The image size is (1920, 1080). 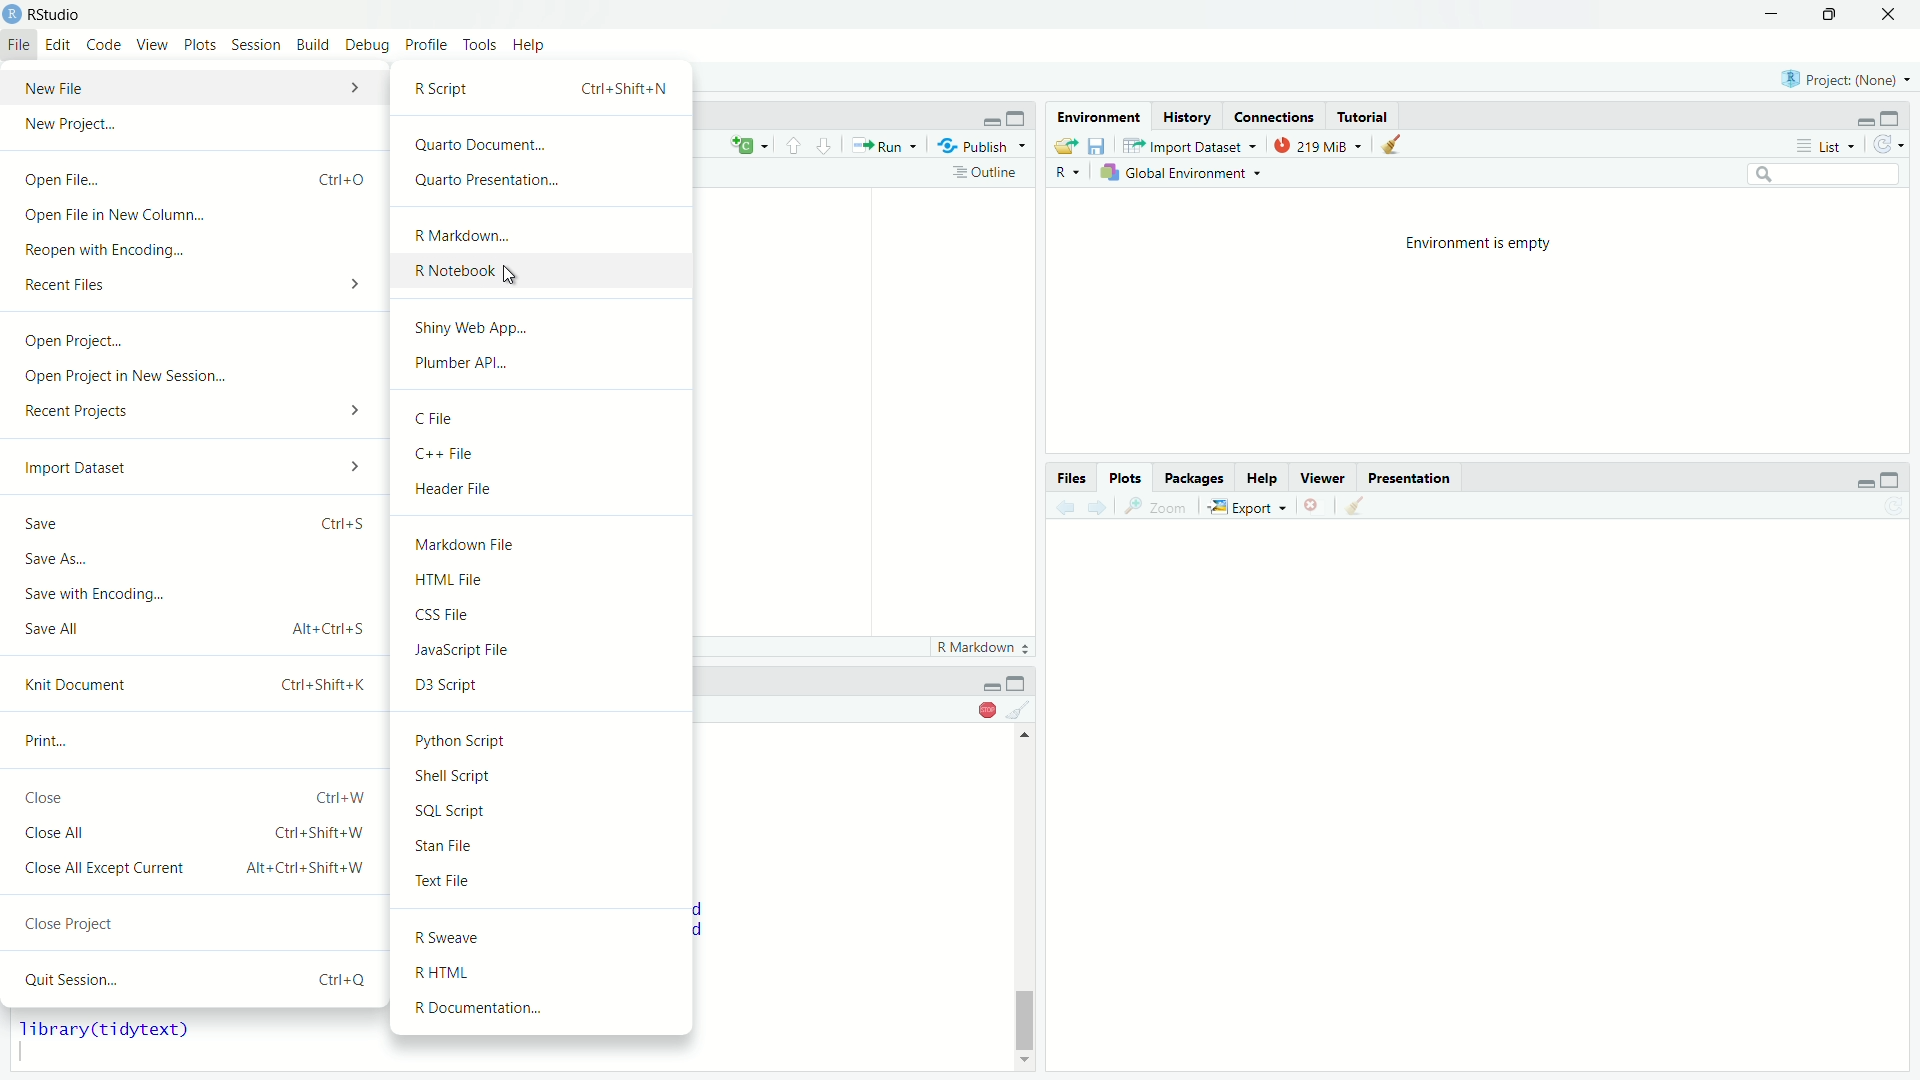 What do you see at coordinates (1476, 241) in the screenshot?
I see `Environment is empty` at bounding box center [1476, 241].